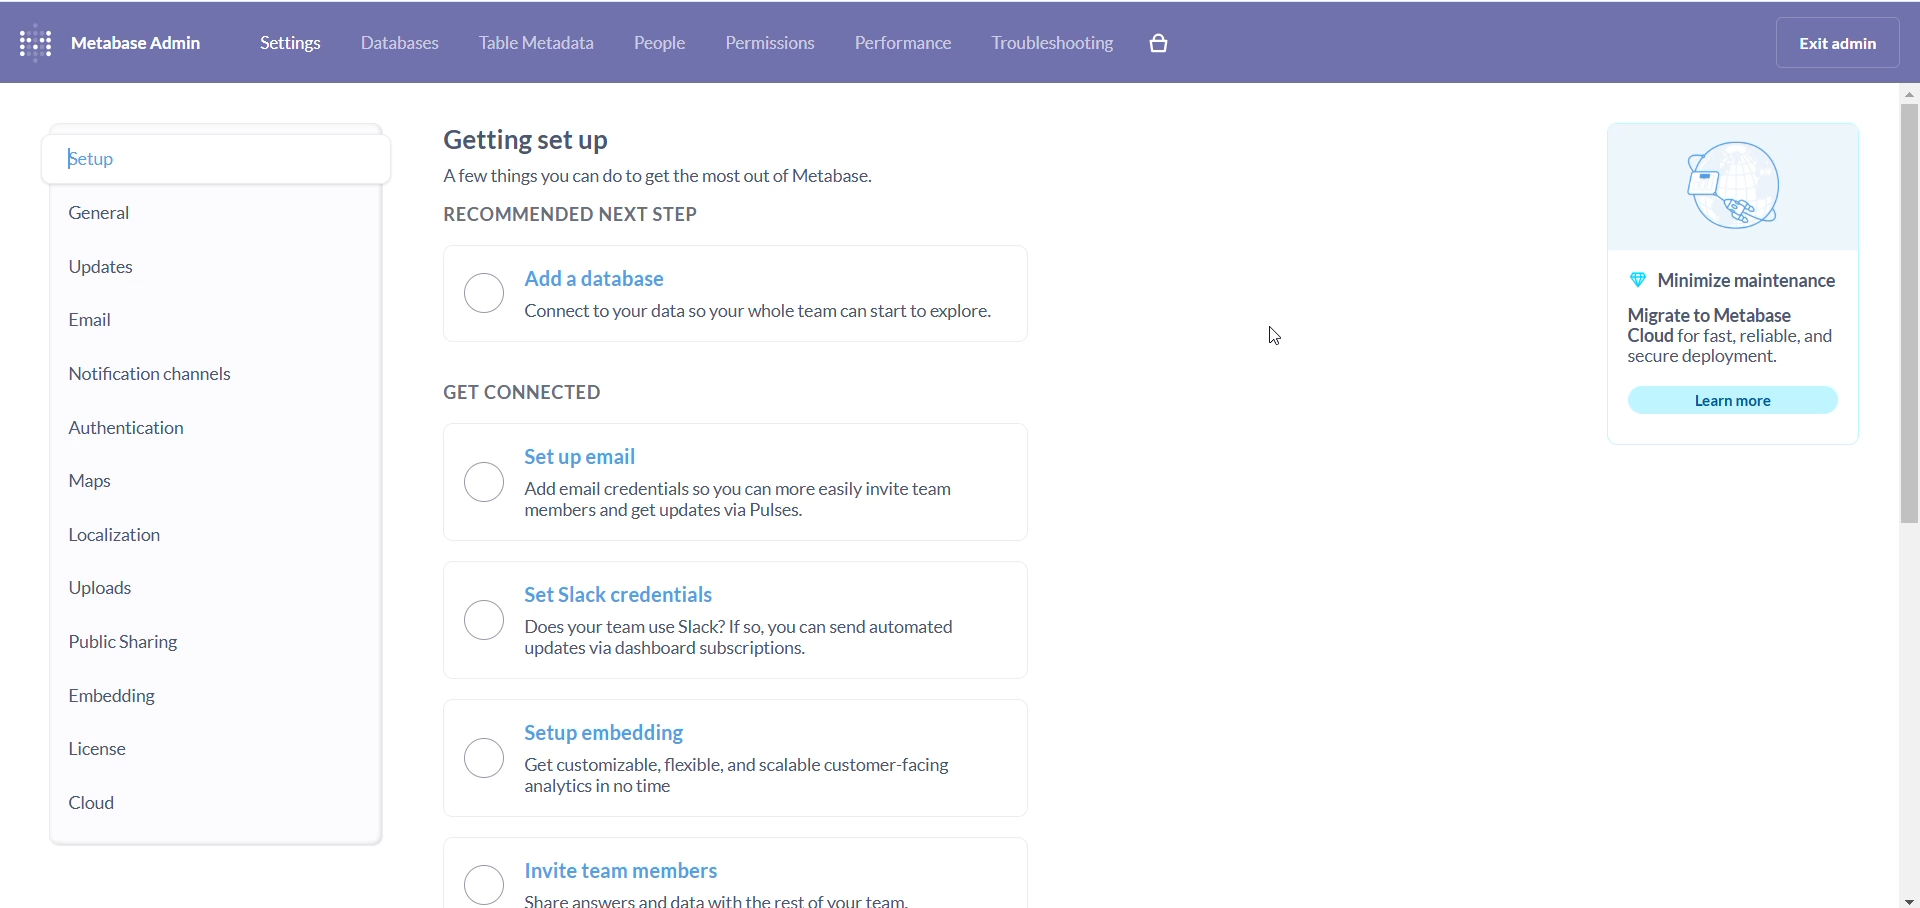 This screenshot has width=1920, height=908. Describe the element at coordinates (1840, 45) in the screenshot. I see `exit admin` at that location.